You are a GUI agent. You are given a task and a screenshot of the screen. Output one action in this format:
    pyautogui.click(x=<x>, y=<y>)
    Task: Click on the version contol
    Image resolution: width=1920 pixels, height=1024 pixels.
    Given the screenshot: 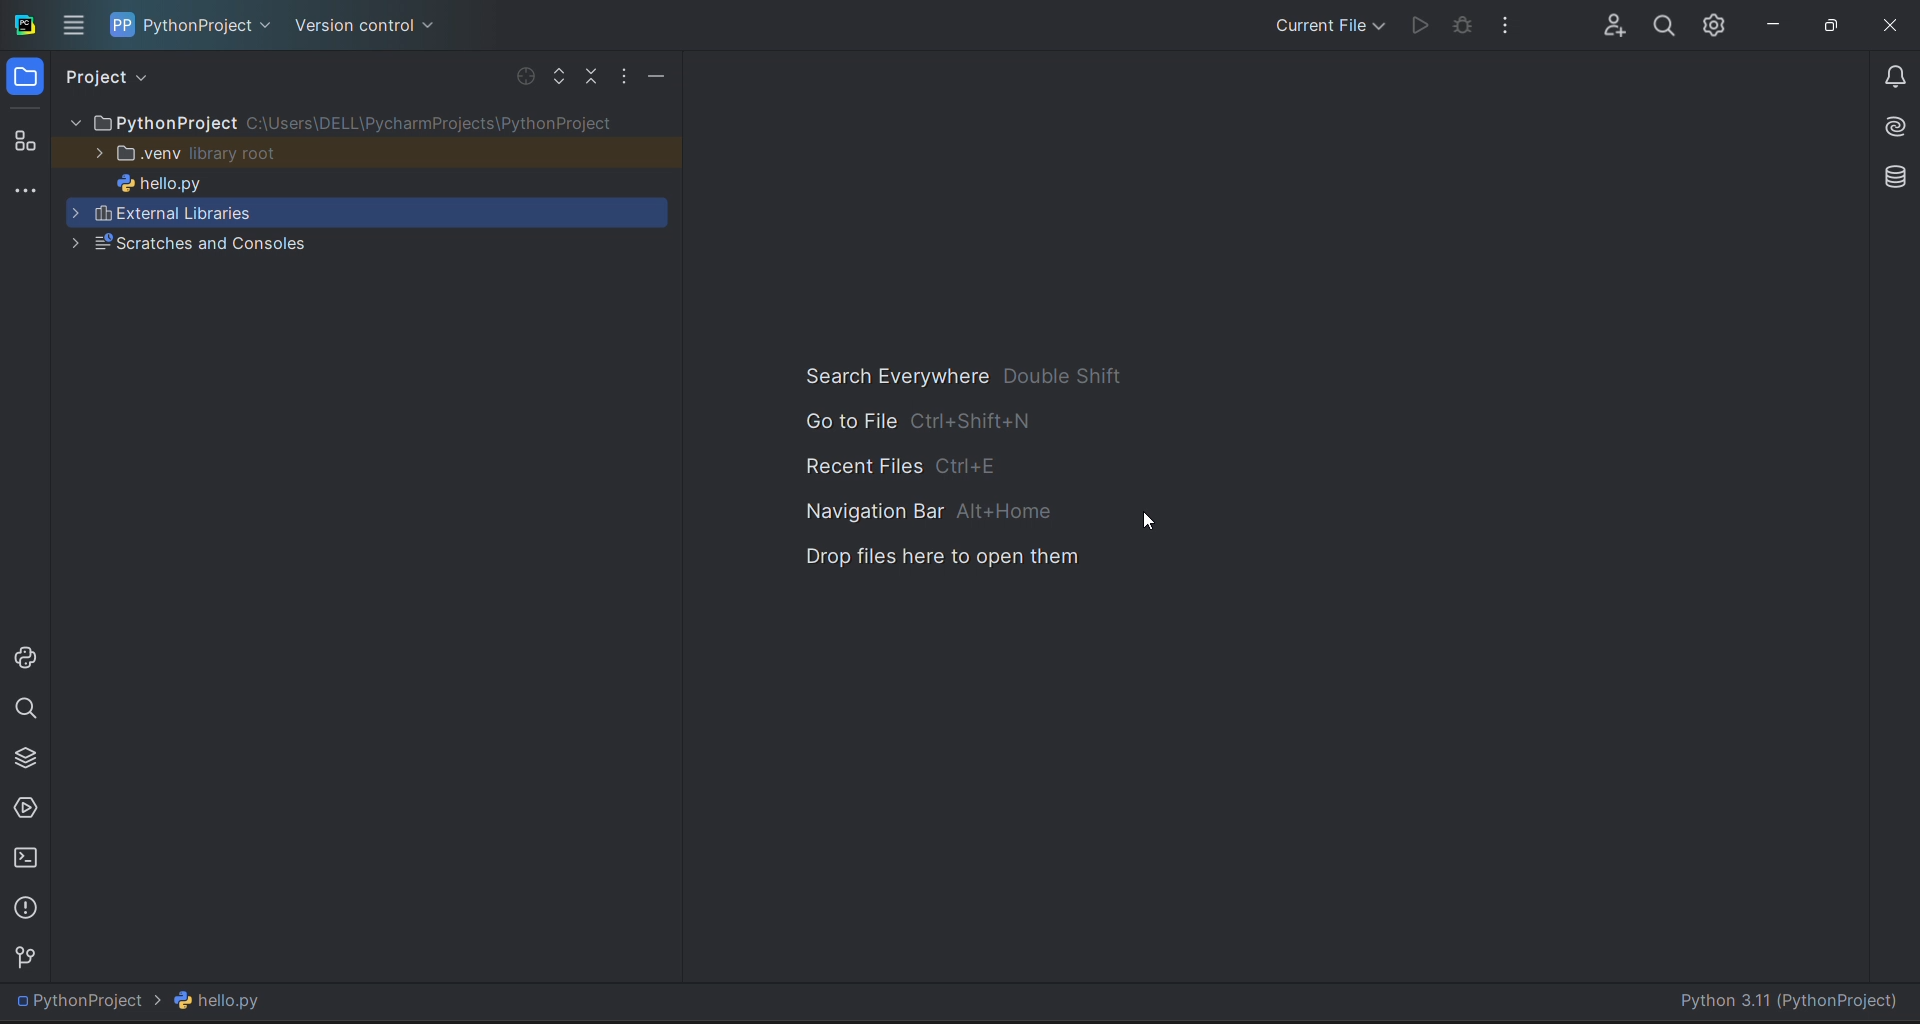 What is the action you would take?
    pyautogui.click(x=28, y=959)
    